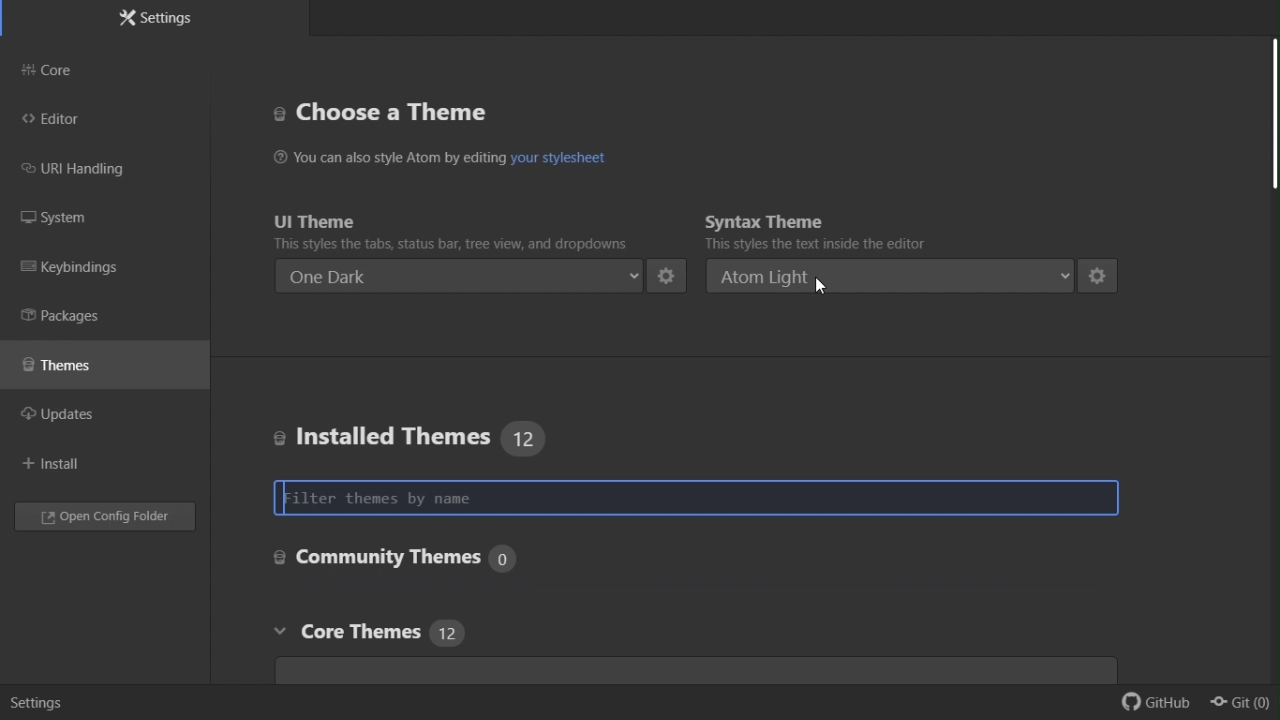 This screenshot has height=720, width=1280. What do you see at coordinates (1101, 276) in the screenshot?
I see `settings` at bounding box center [1101, 276].